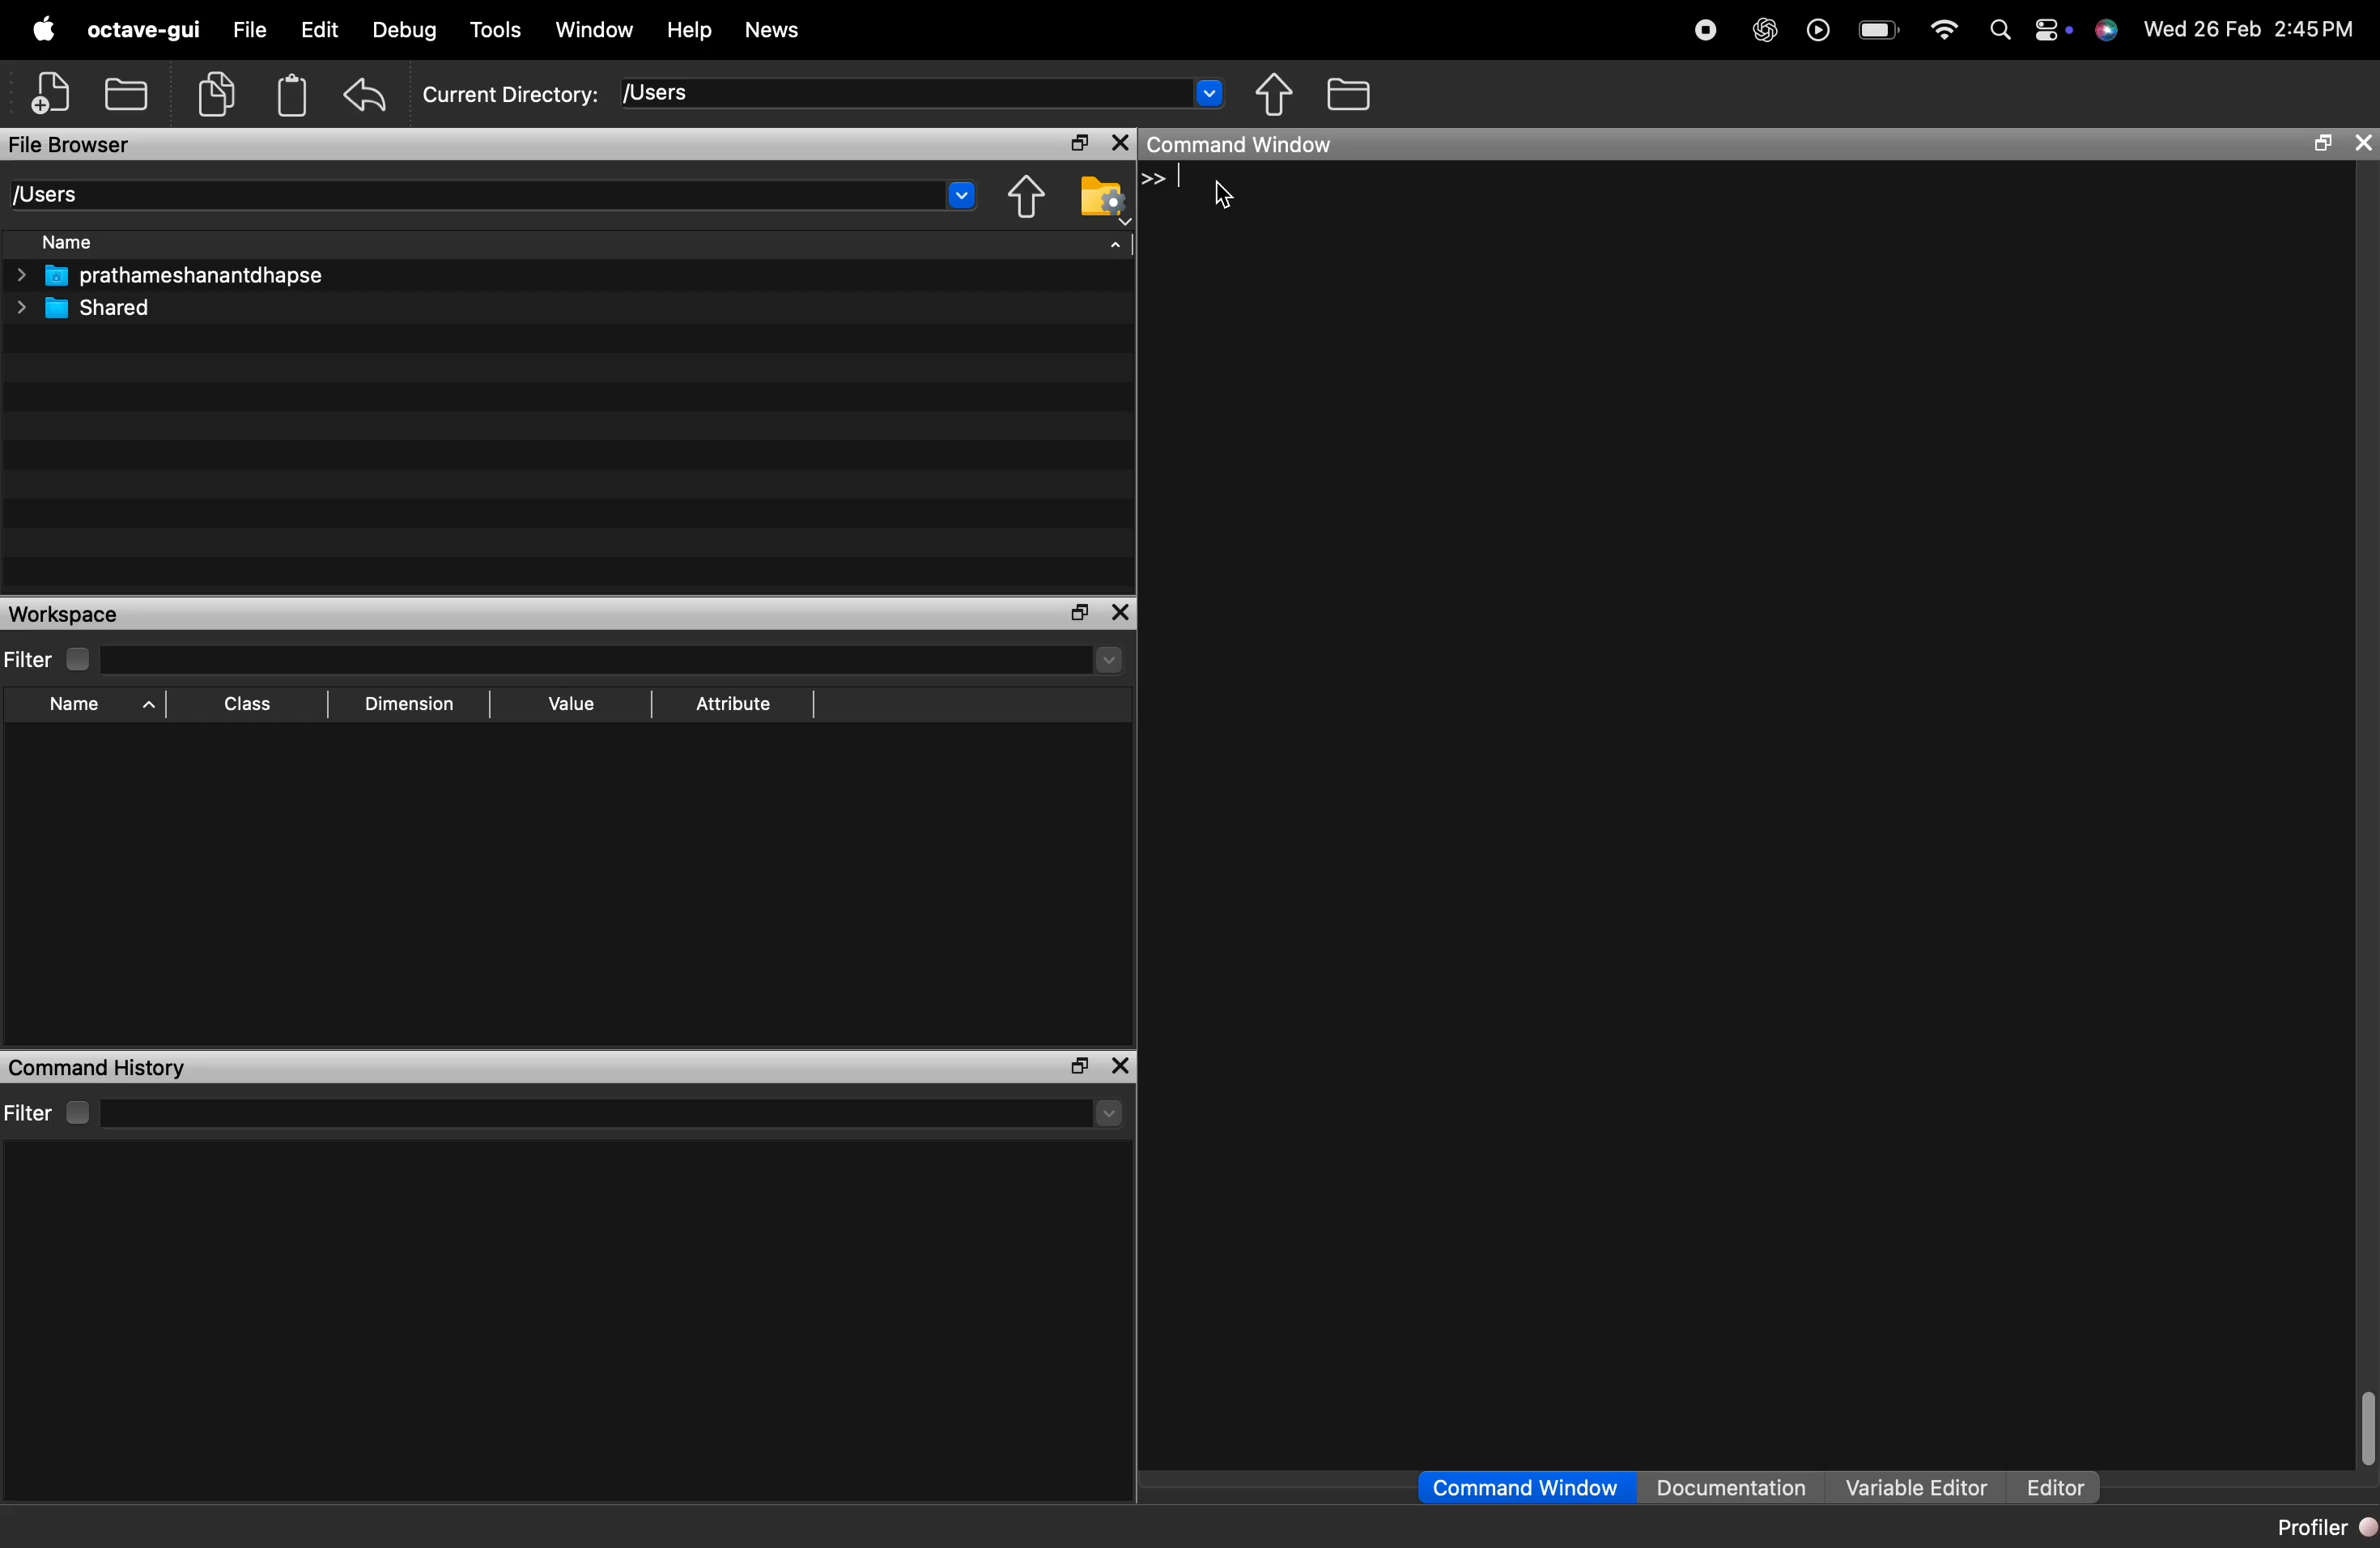  What do you see at coordinates (493, 28) in the screenshot?
I see `Tools` at bounding box center [493, 28].